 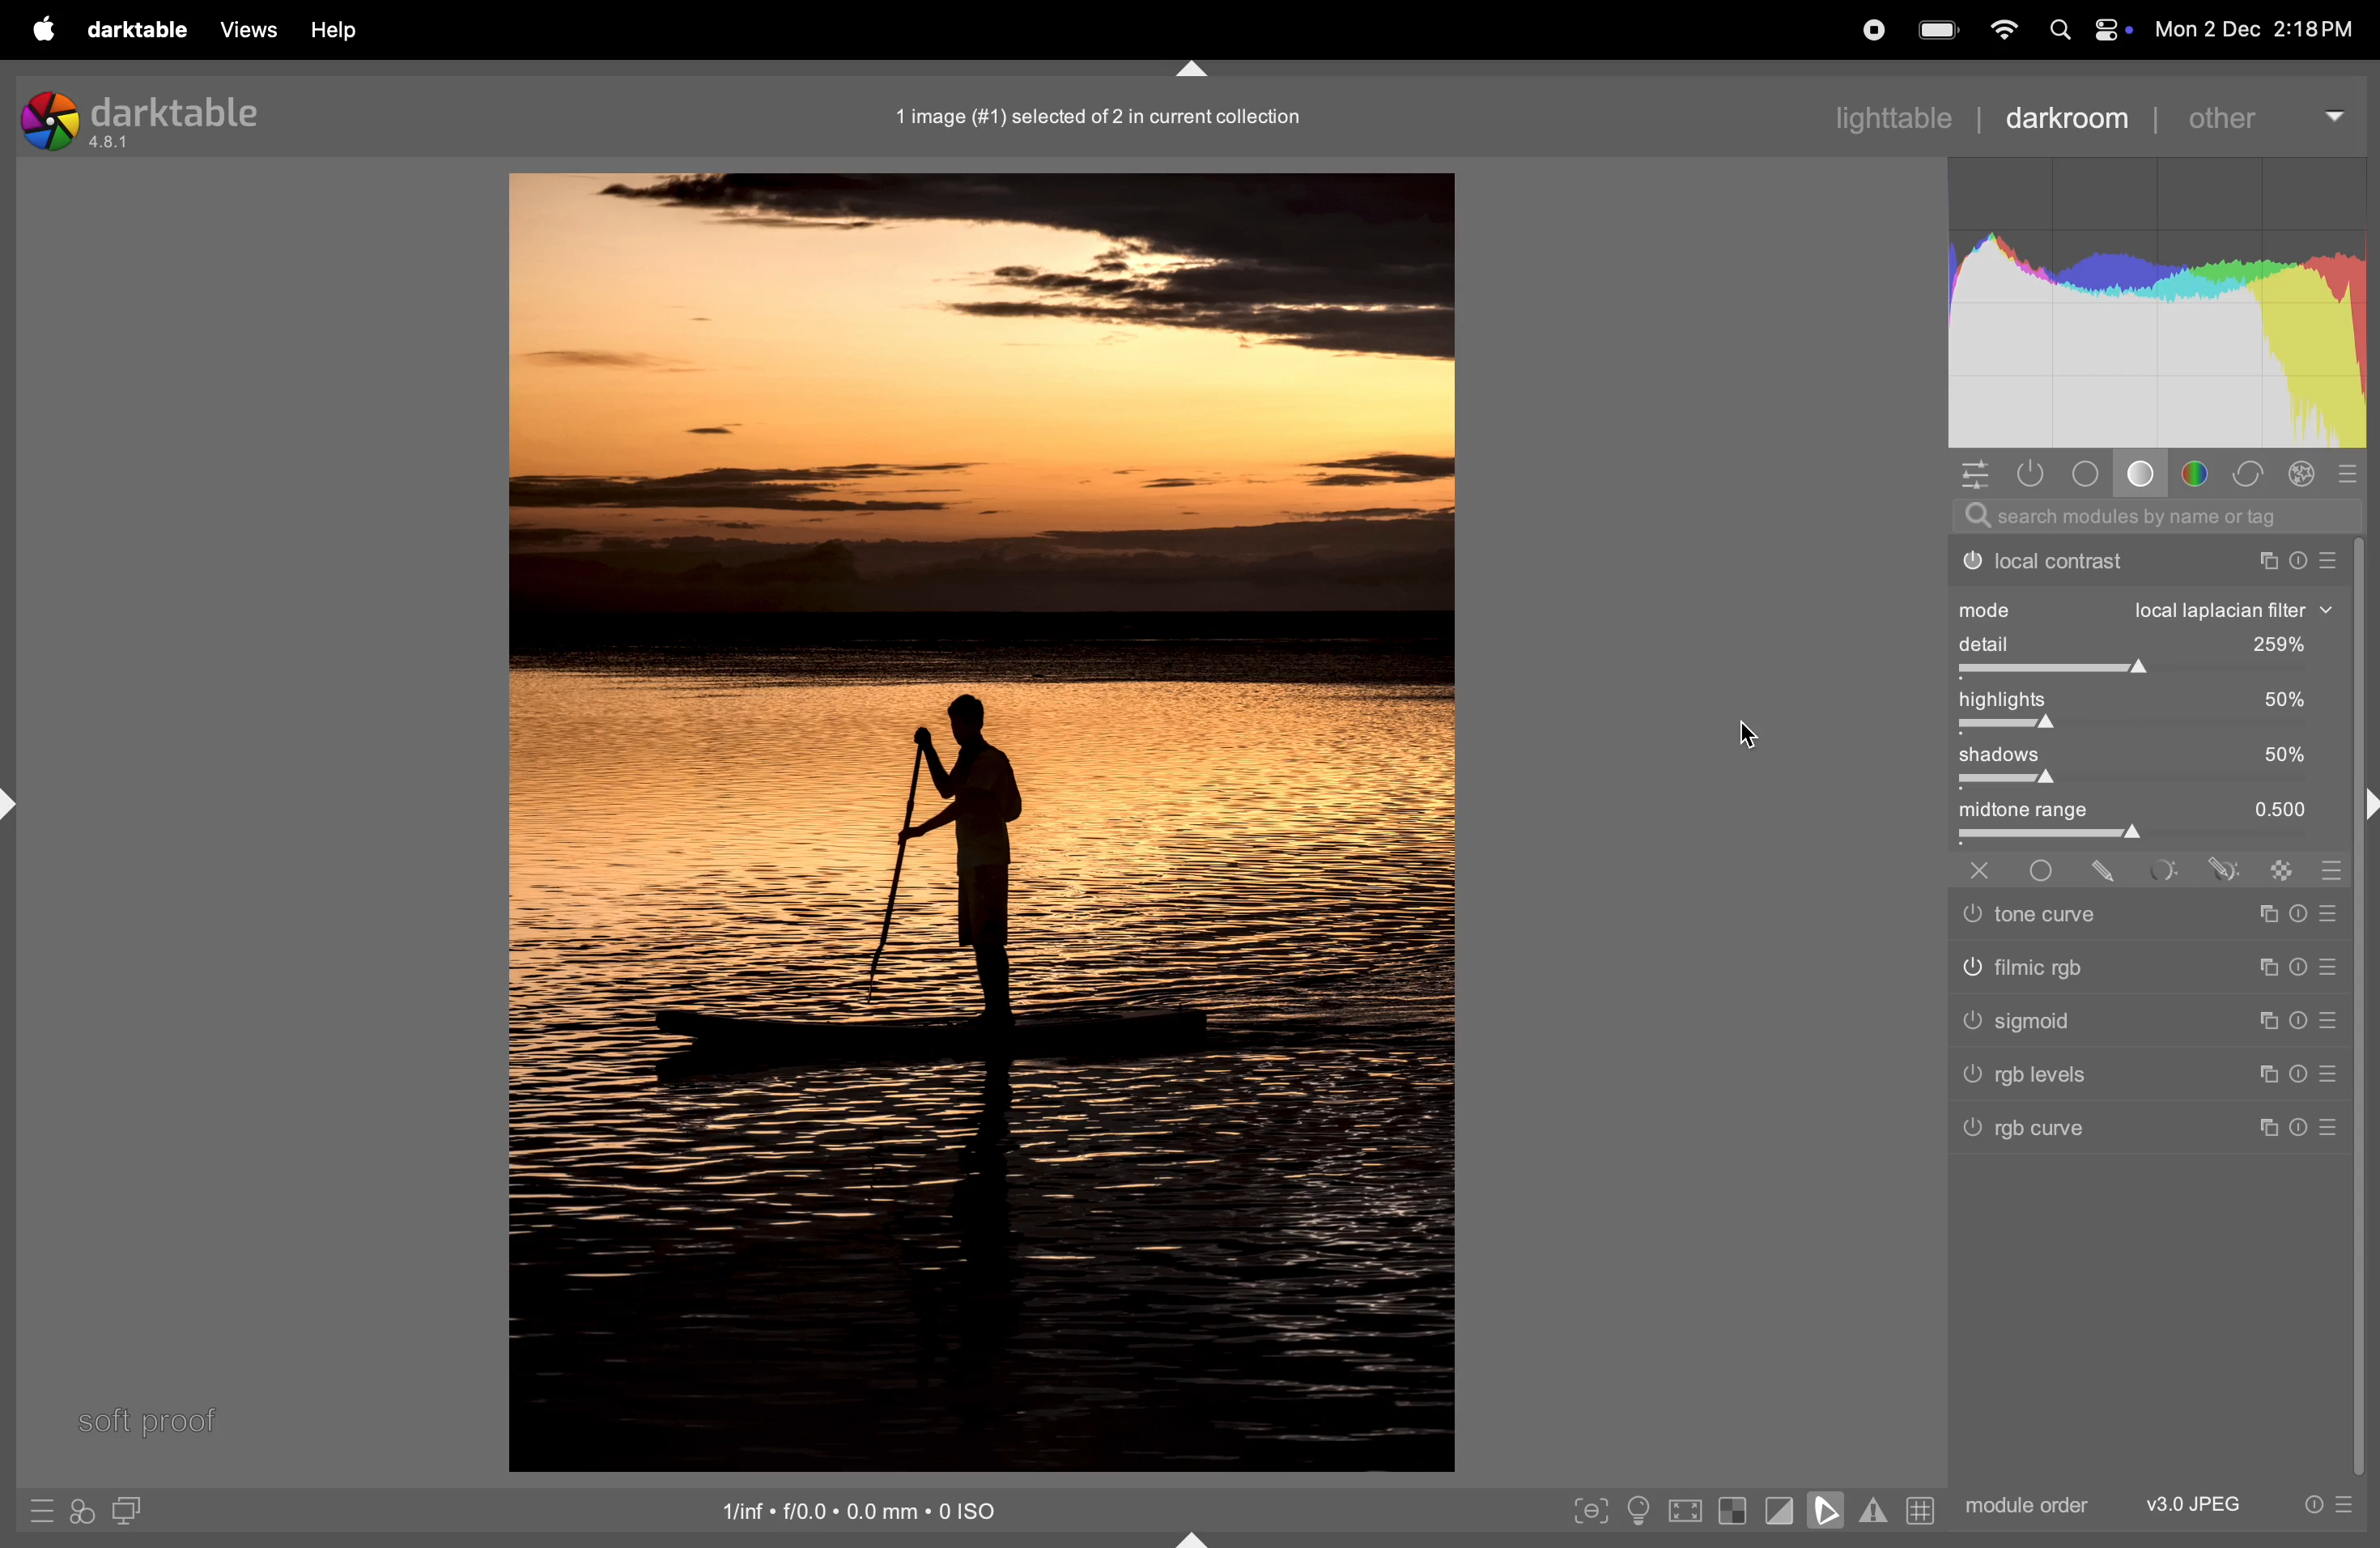 What do you see at coordinates (2154, 300) in the screenshot?
I see `histogram` at bounding box center [2154, 300].